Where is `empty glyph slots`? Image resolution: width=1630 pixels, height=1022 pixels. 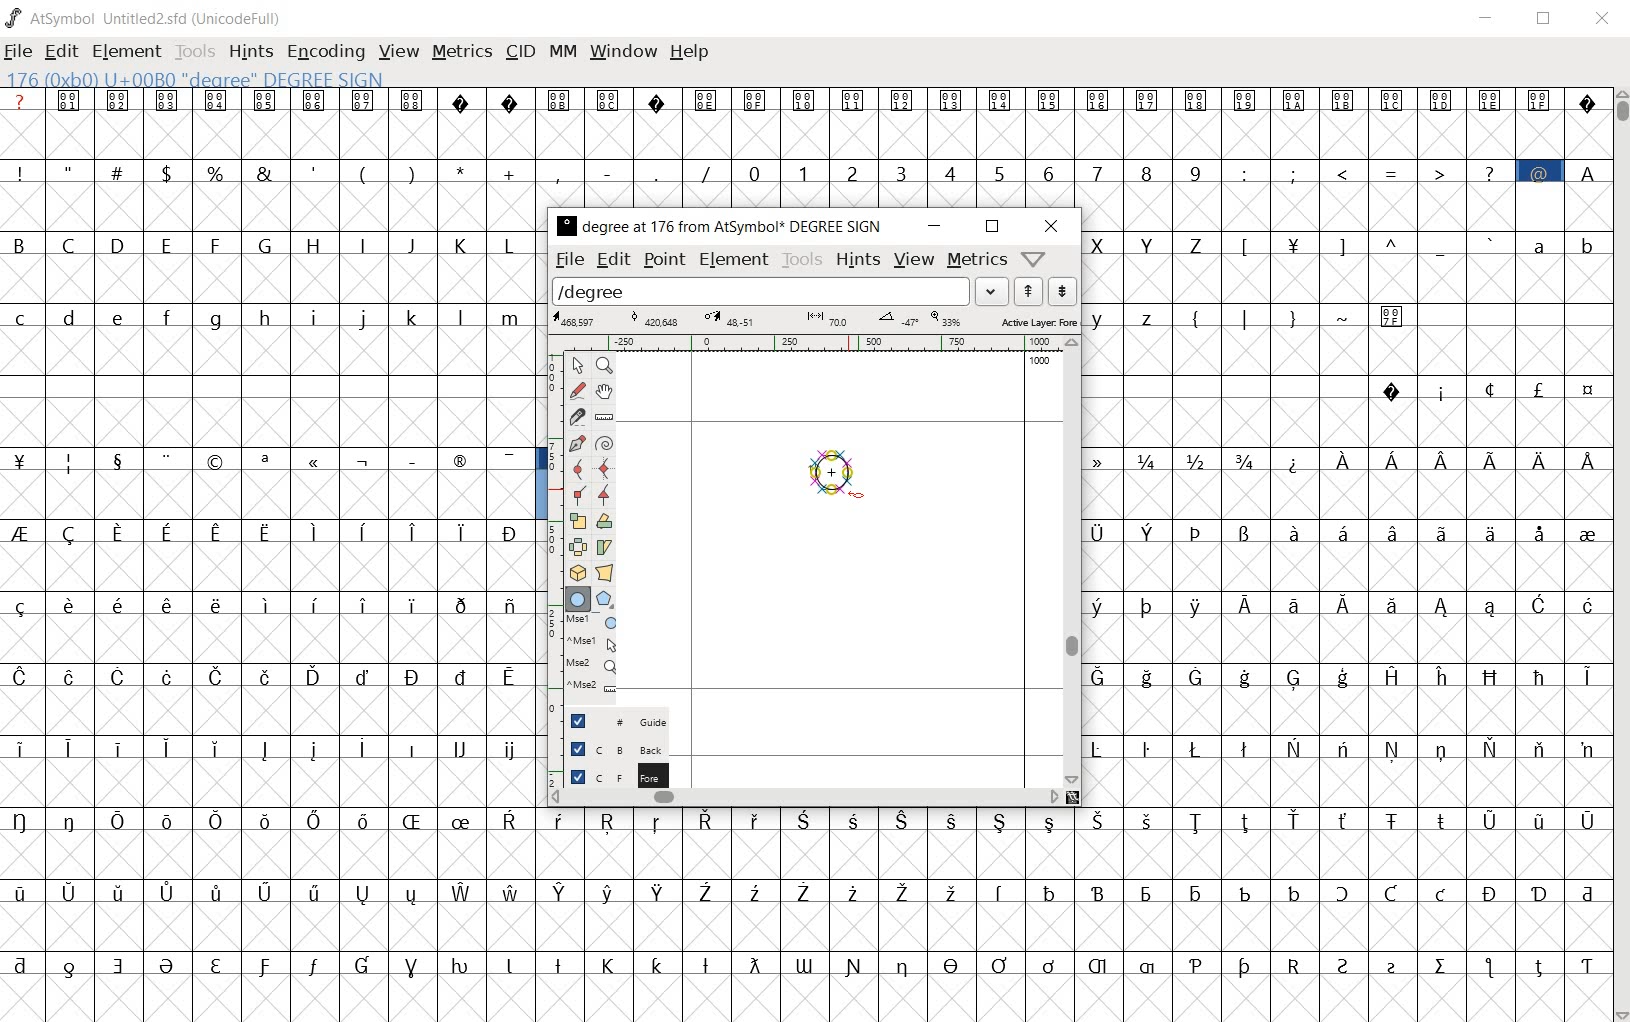
empty glyph slots is located at coordinates (267, 356).